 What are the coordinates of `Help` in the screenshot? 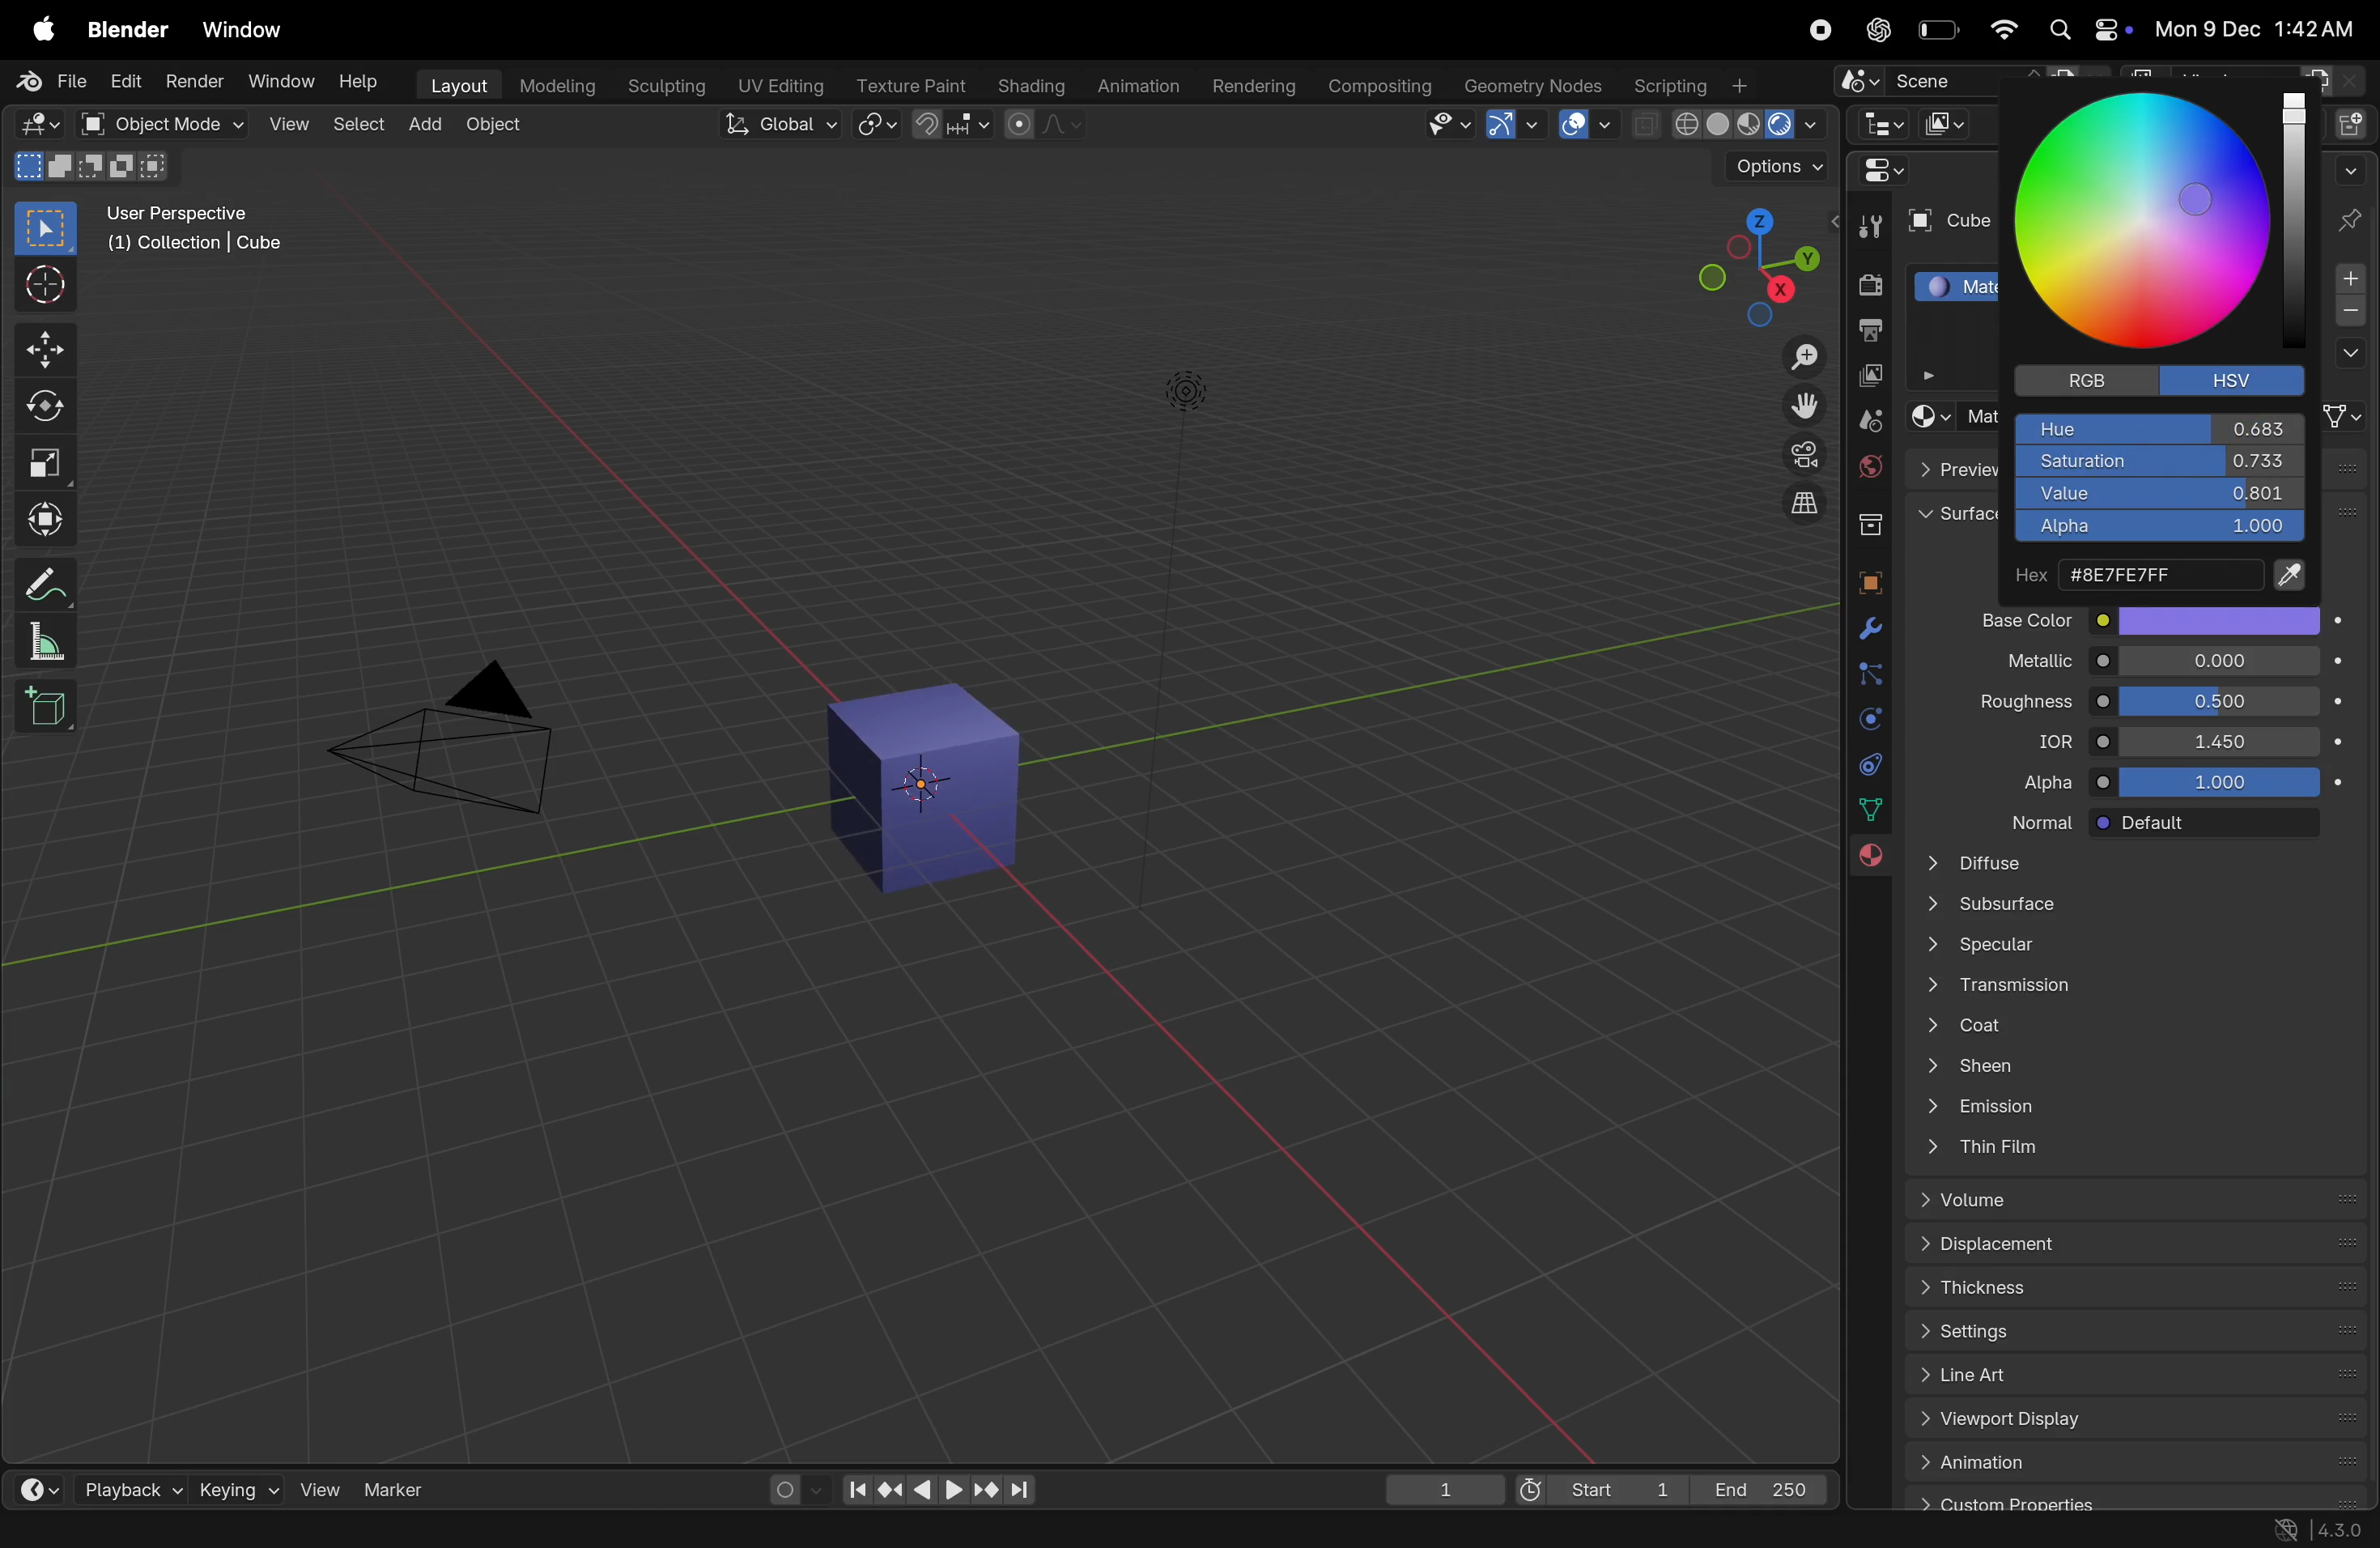 It's located at (360, 80).